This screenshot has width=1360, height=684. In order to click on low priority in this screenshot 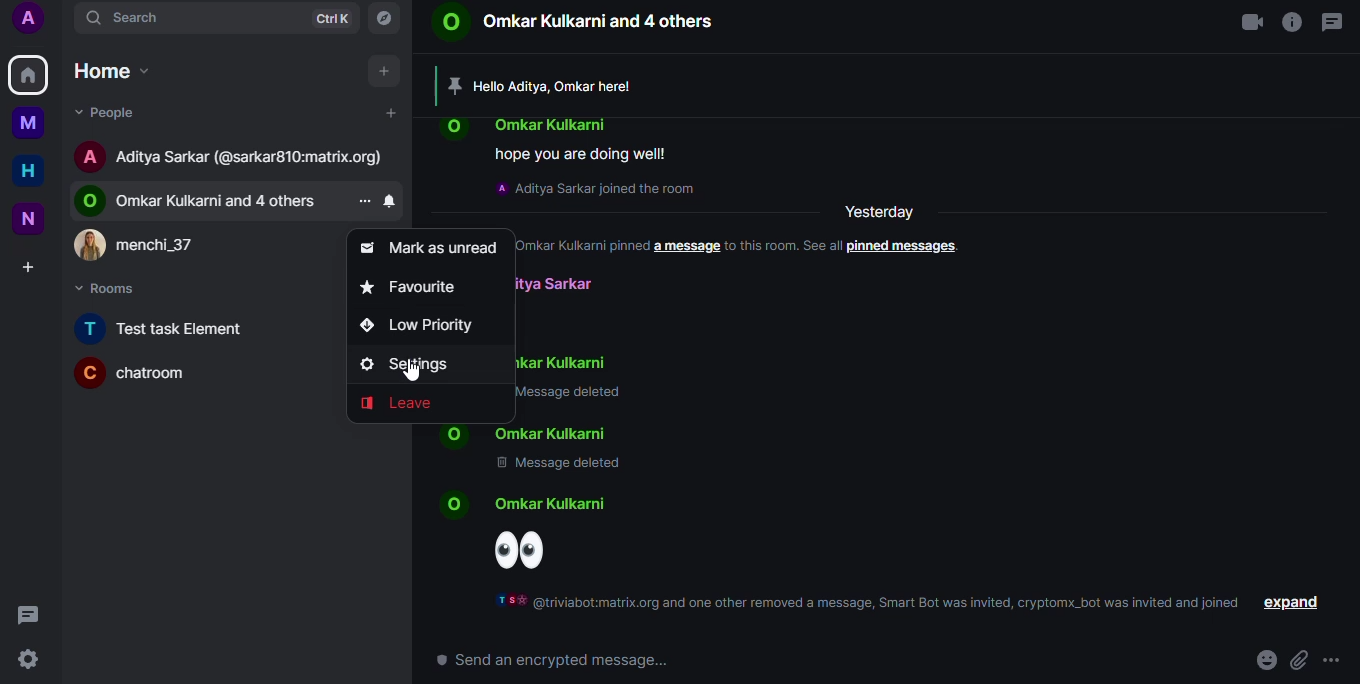, I will do `click(424, 325)`.